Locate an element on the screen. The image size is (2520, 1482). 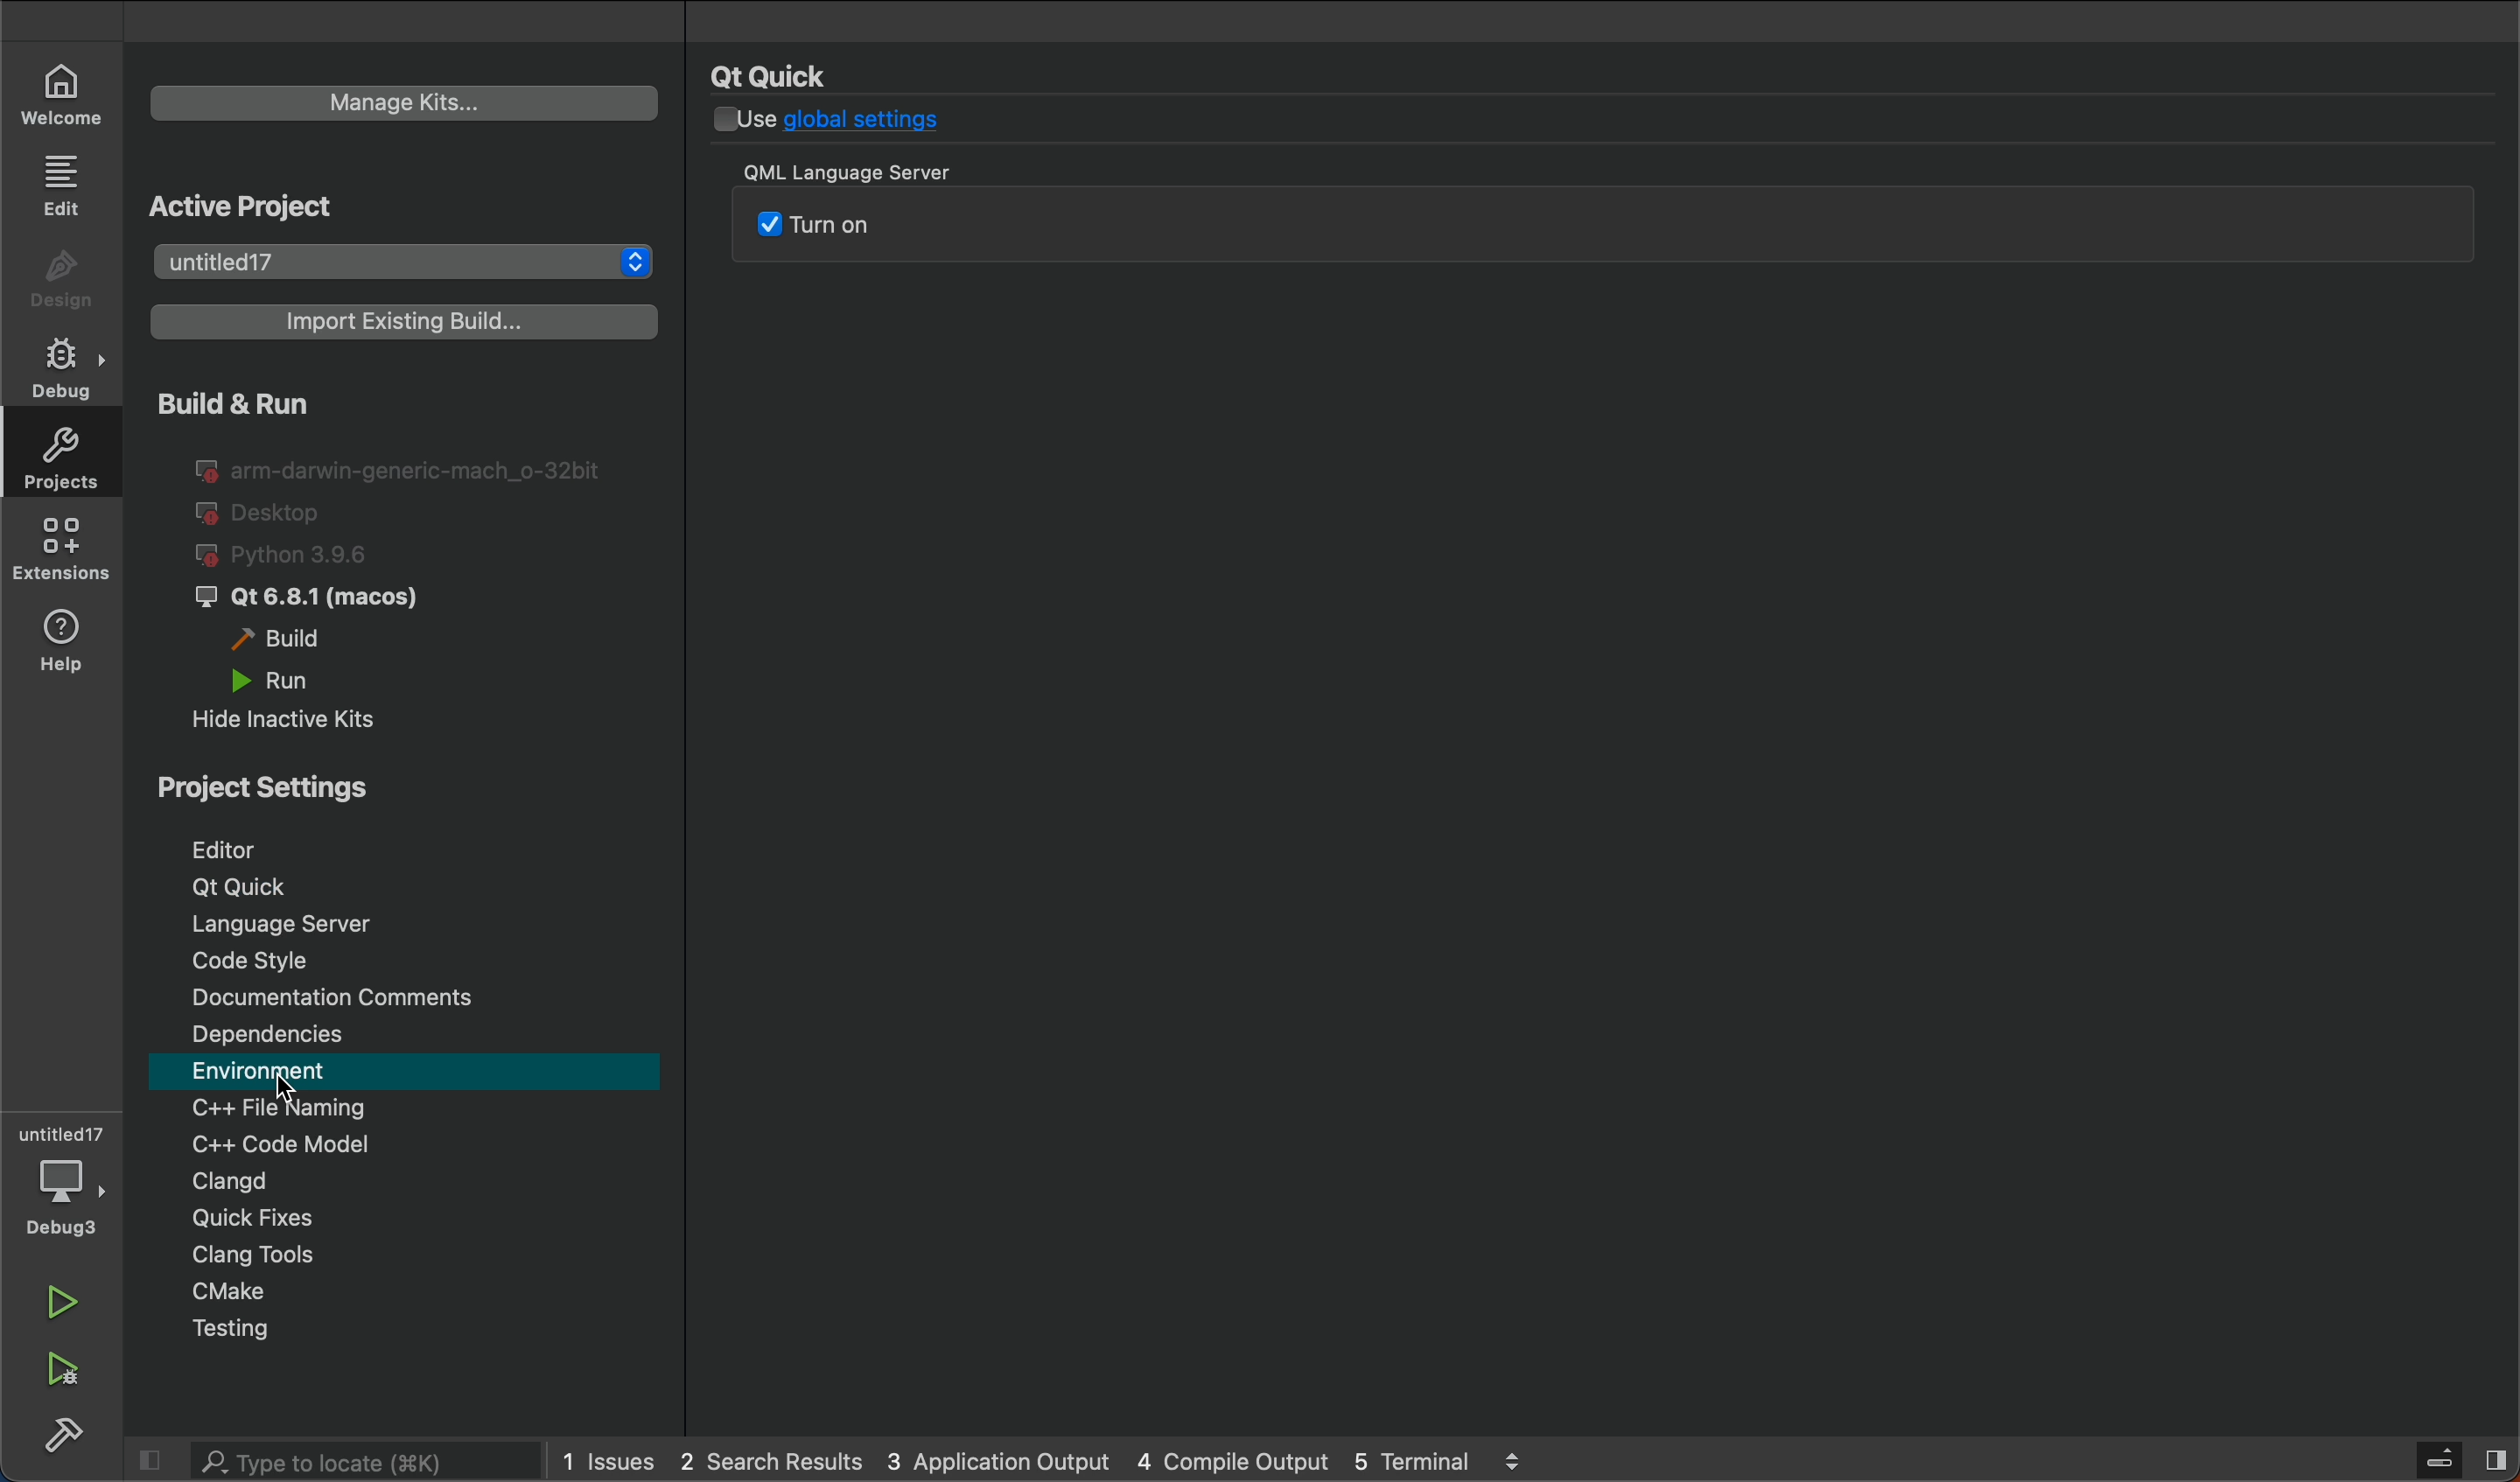
code style is located at coordinates (411, 957).